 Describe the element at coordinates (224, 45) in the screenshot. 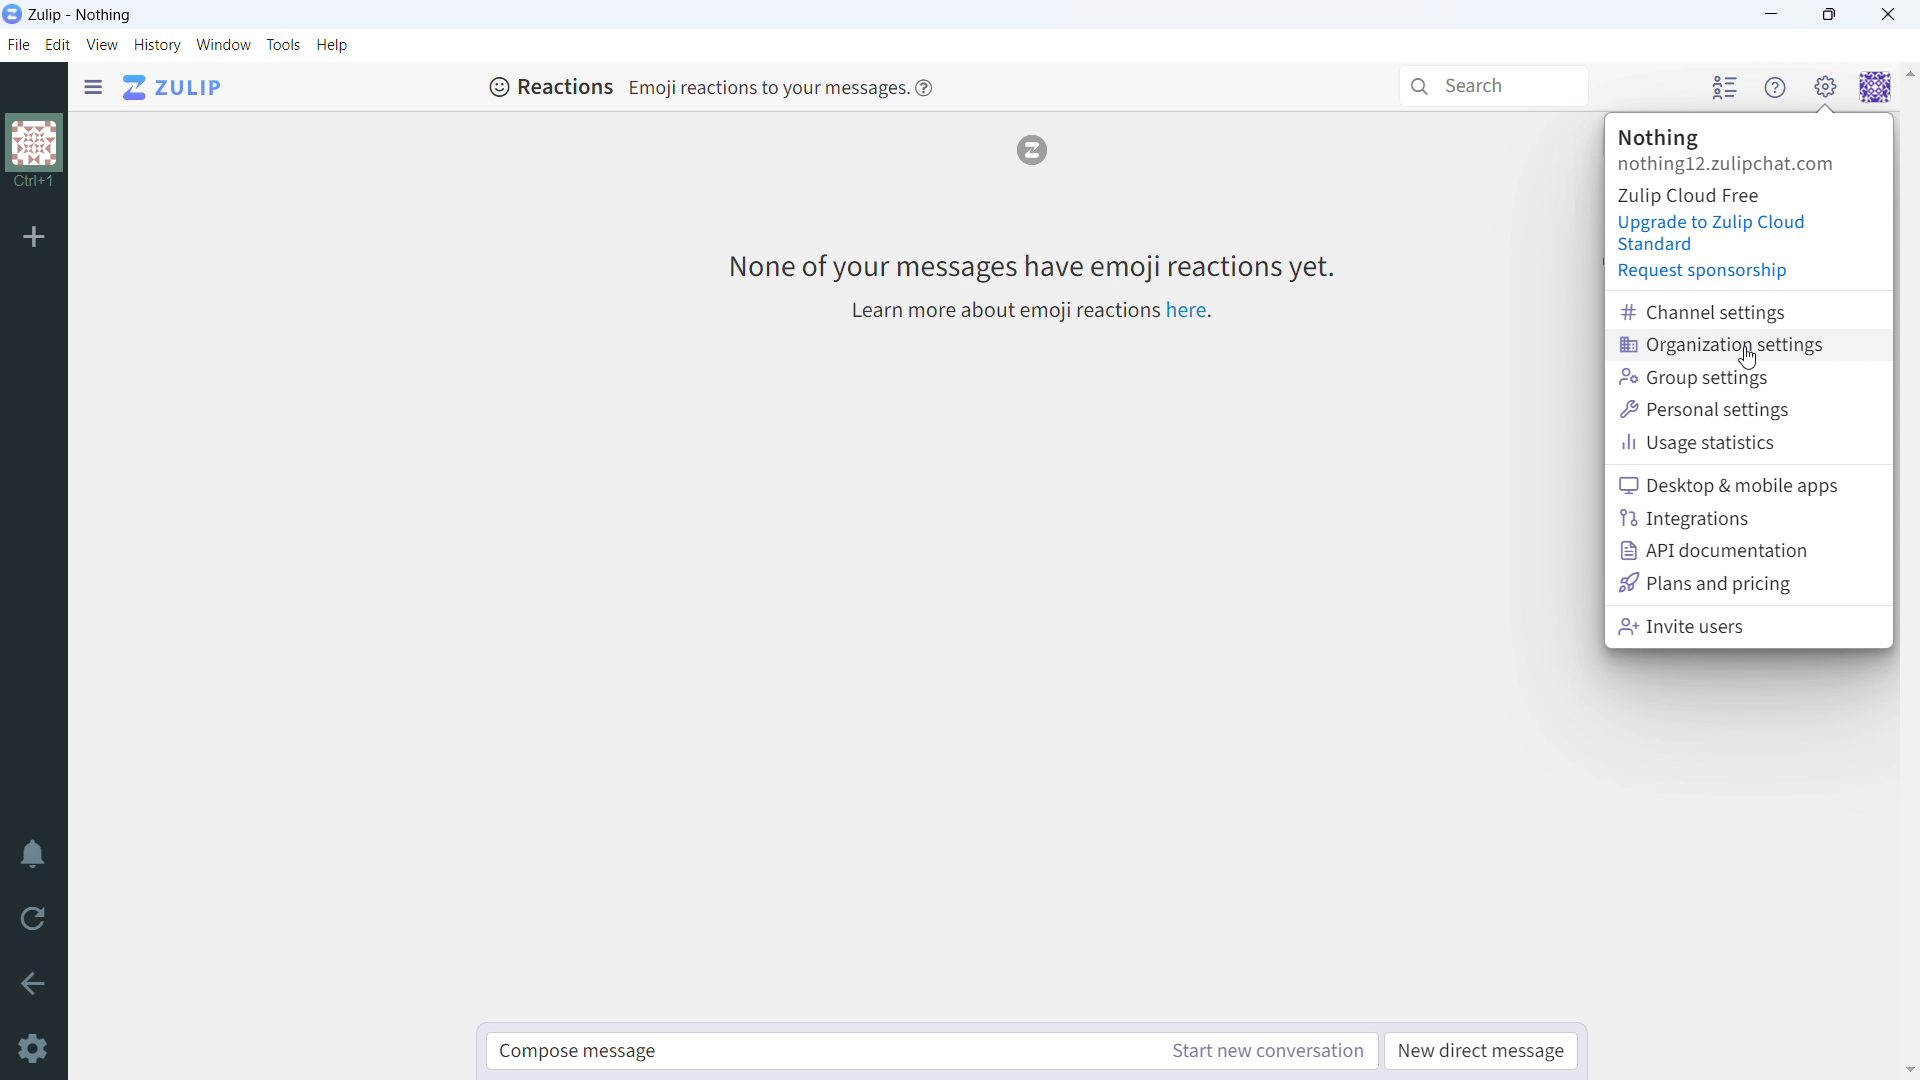

I see `window` at that location.